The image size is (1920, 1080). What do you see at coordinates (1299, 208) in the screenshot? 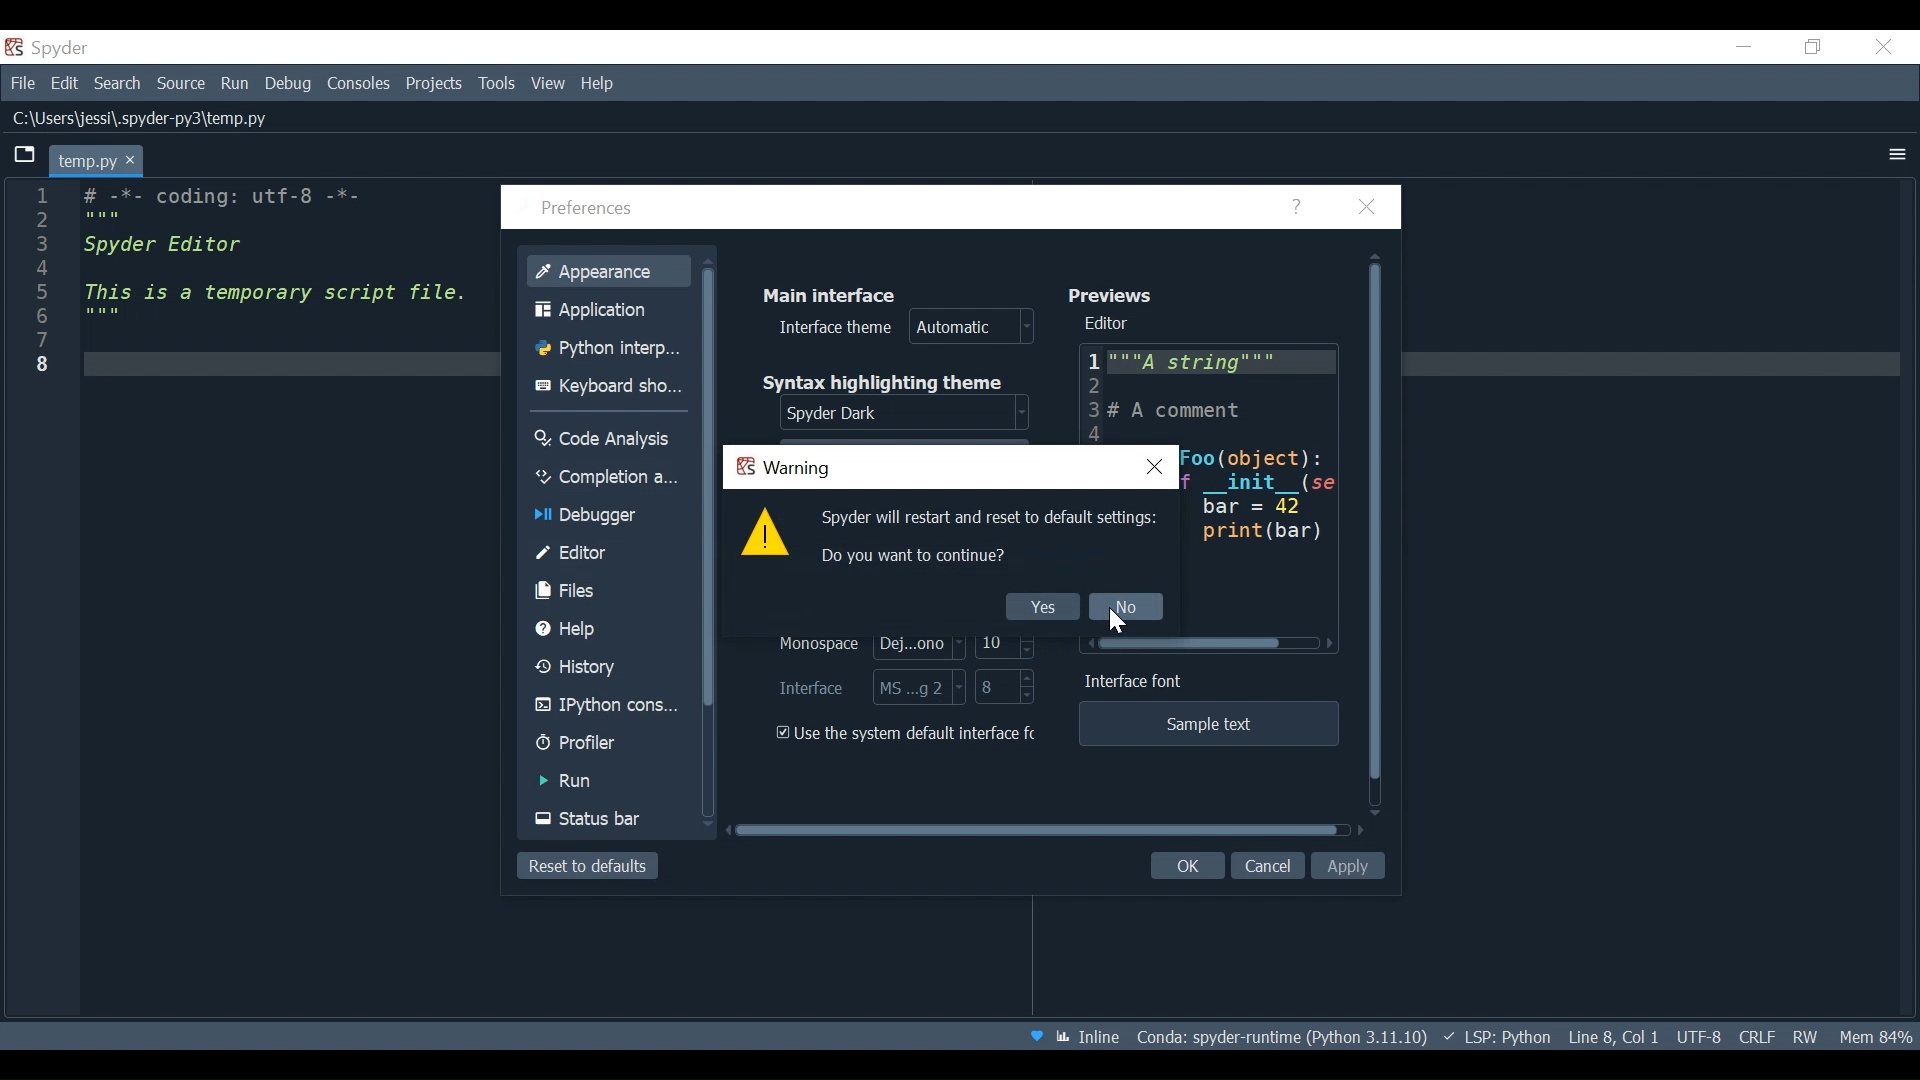
I see `Help` at bounding box center [1299, 208].